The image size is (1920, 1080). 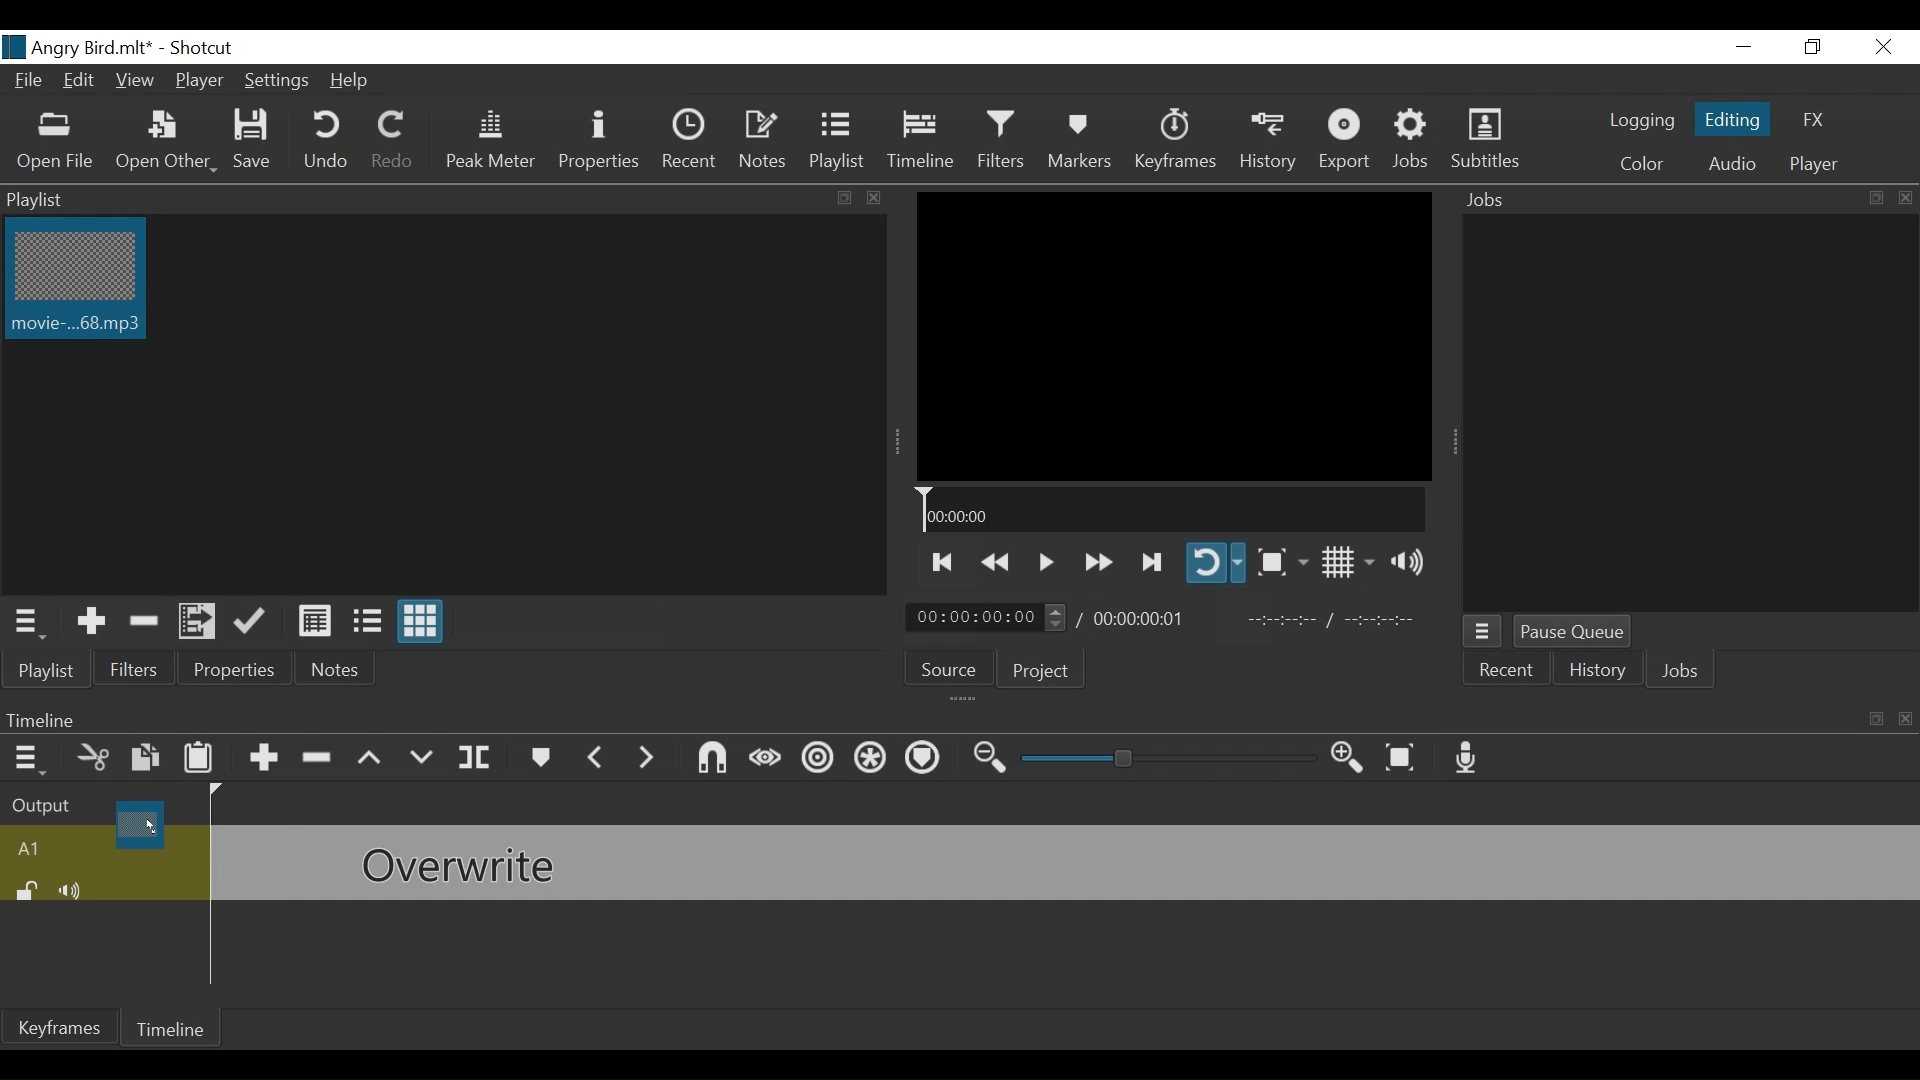 What do you see at coordinates (201, 623) in the screenshot?
I see `Add file to the playlist` at bounding box center [201, 623].